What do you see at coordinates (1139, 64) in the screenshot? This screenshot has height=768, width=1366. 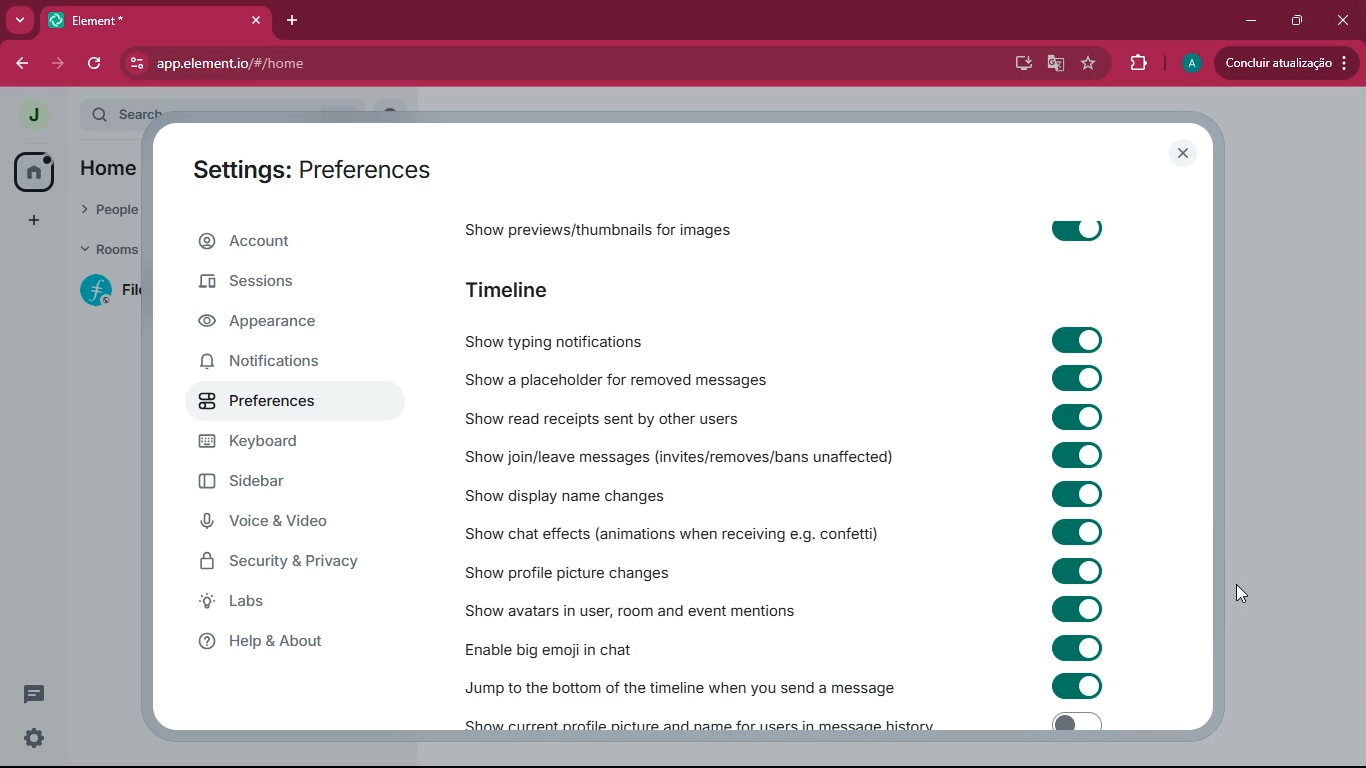 I see `extensions` at bounding box center [1139, 64].